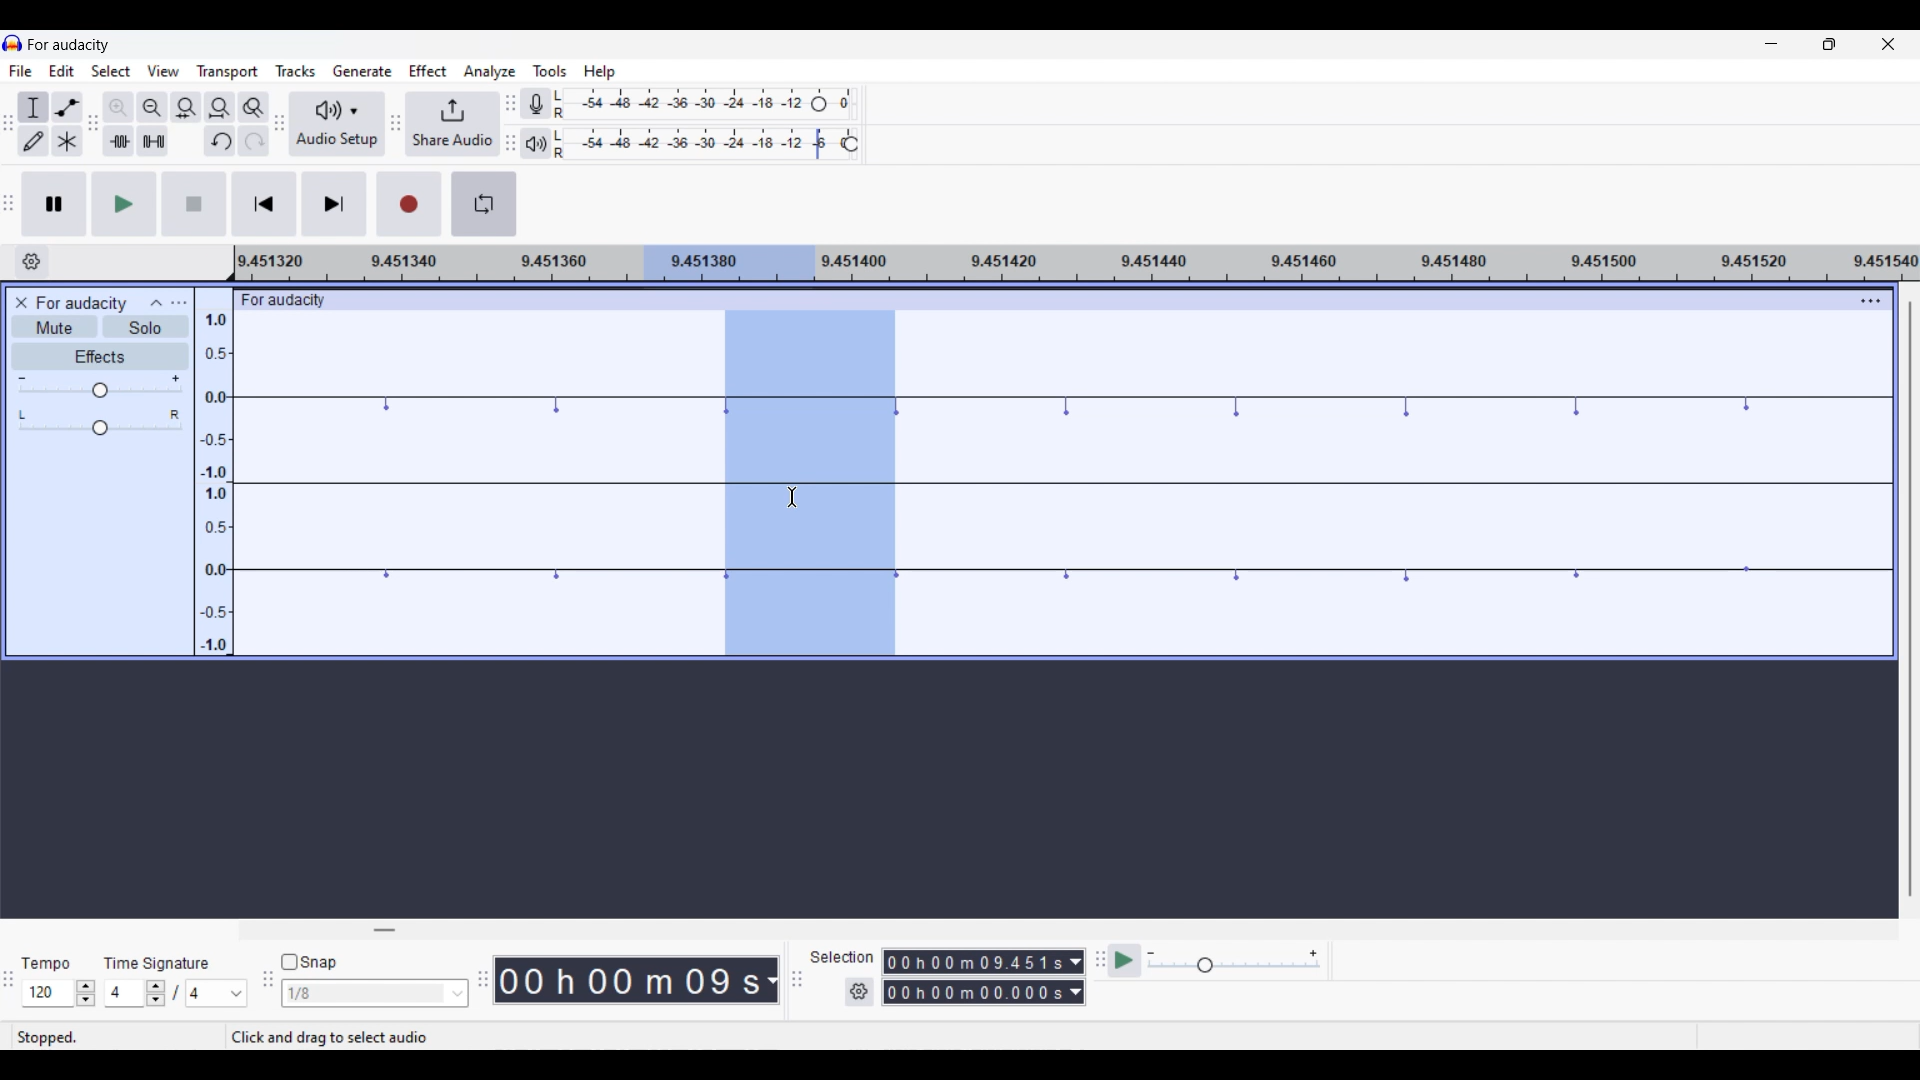 The width and height of the screenshot is (1920, 1080). Describe the element at coordinates (374, 993) in the screenshot. I see `Snap toggle options` at that location.